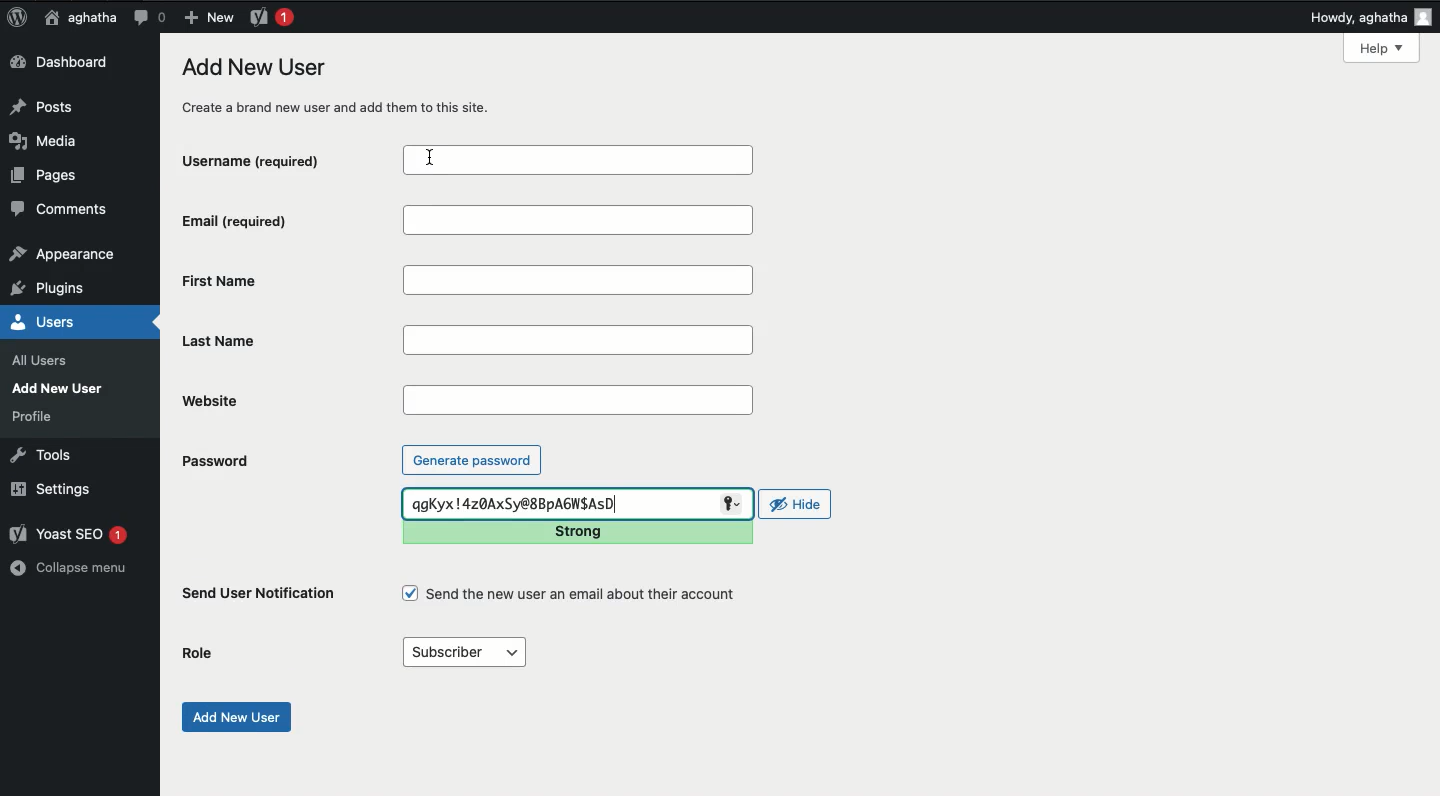 Image resolution: width=1440 pixels, height=796 pixels. I want to click on First name, so click(583, 281).